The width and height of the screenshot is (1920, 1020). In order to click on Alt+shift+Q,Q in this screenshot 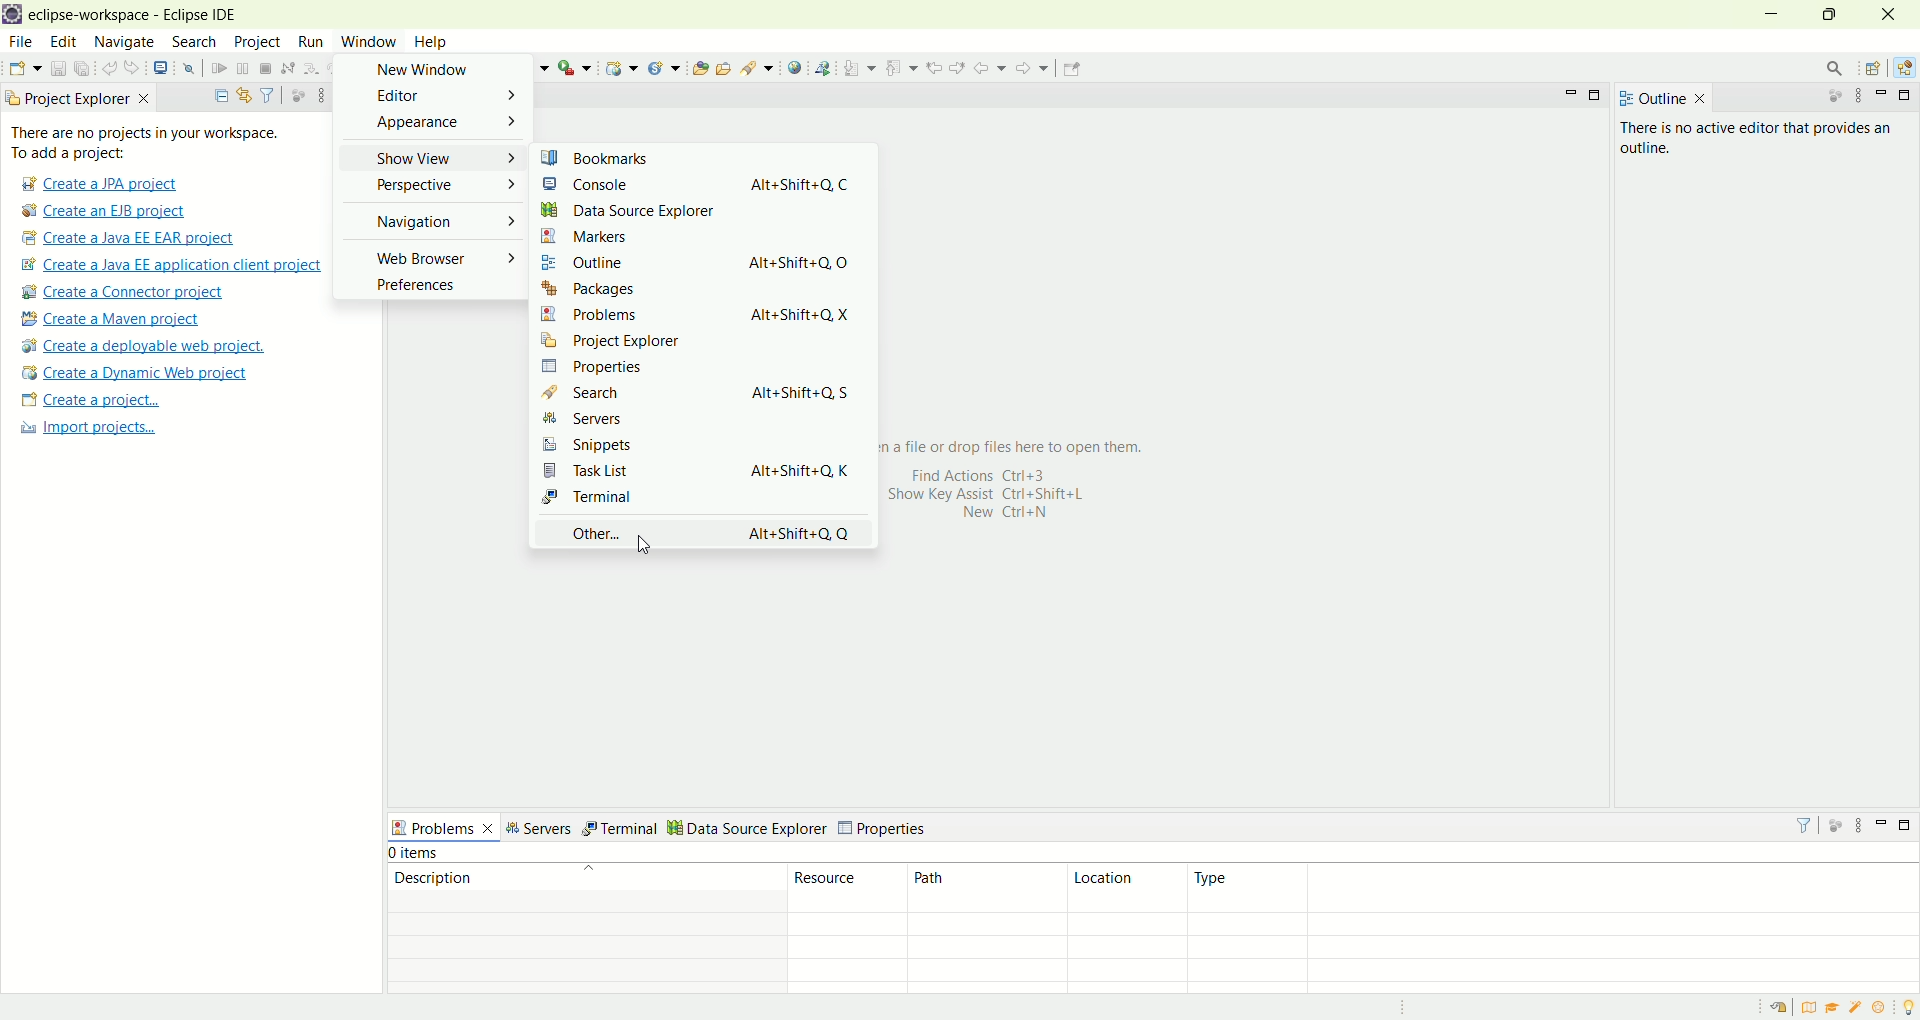, I will do `click(799, 538)`.